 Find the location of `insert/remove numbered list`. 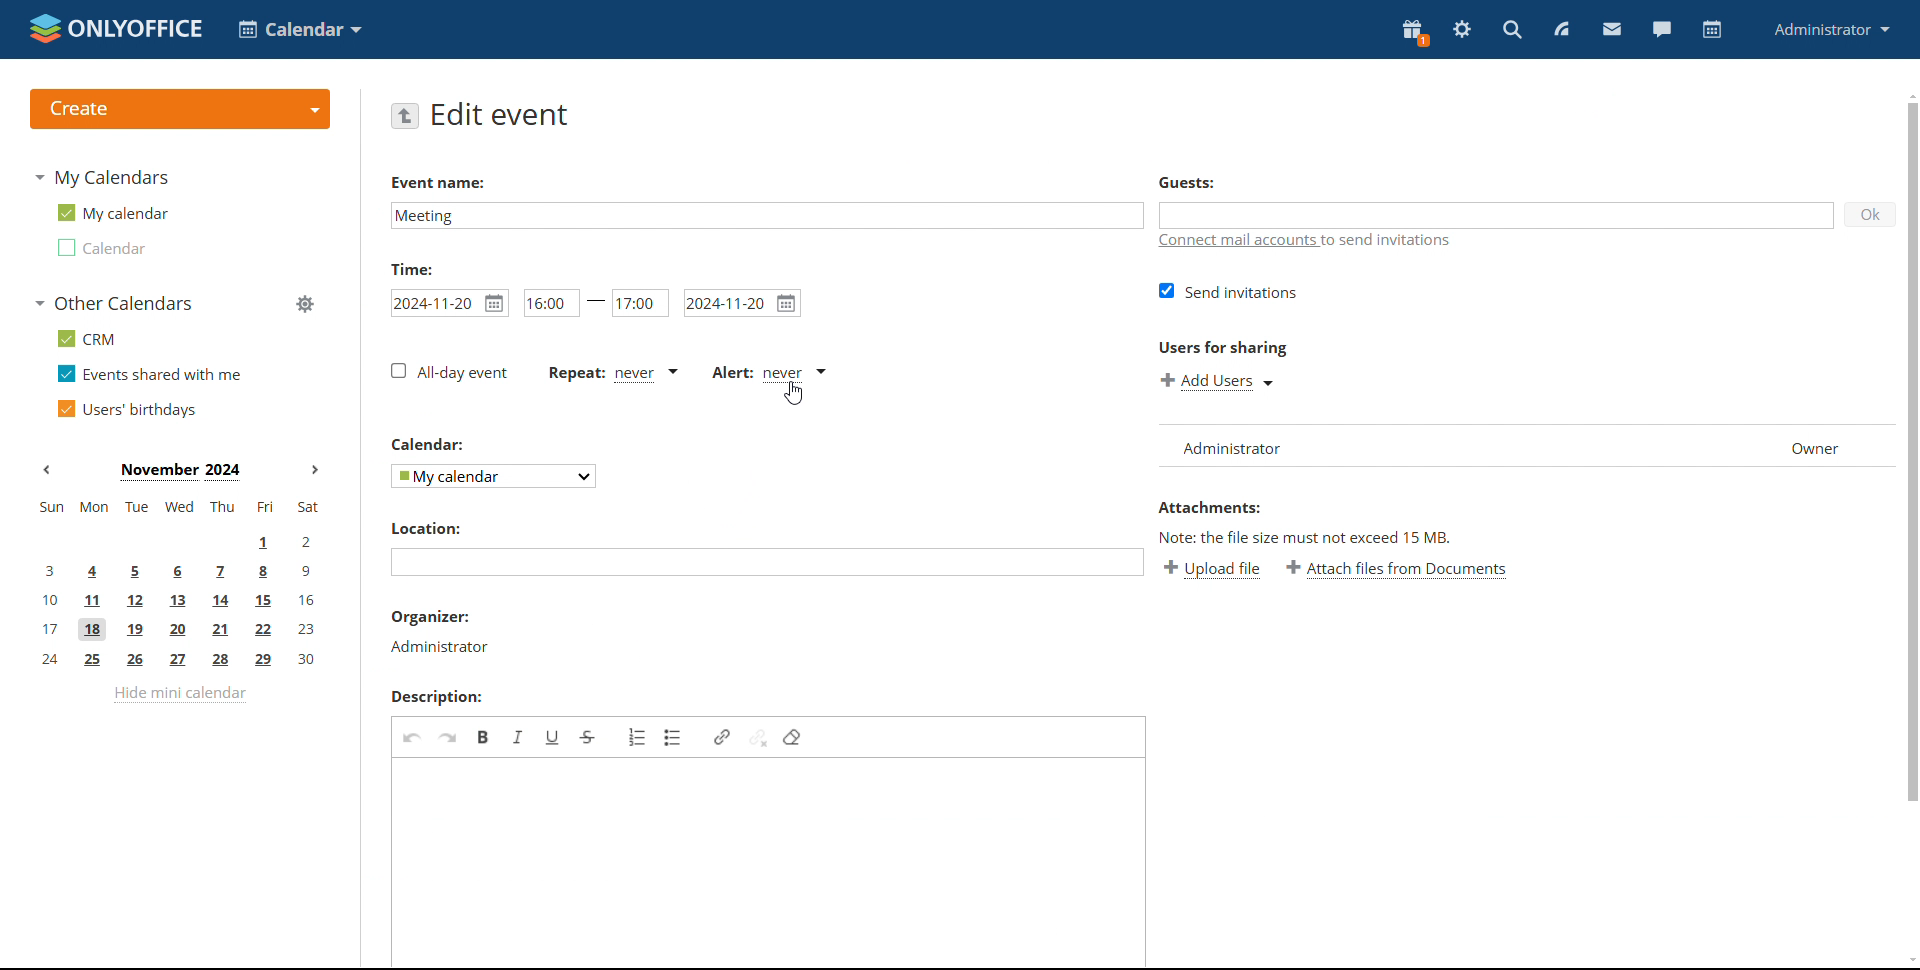

insert/remove numbered list is located at coordinates (638, 737).